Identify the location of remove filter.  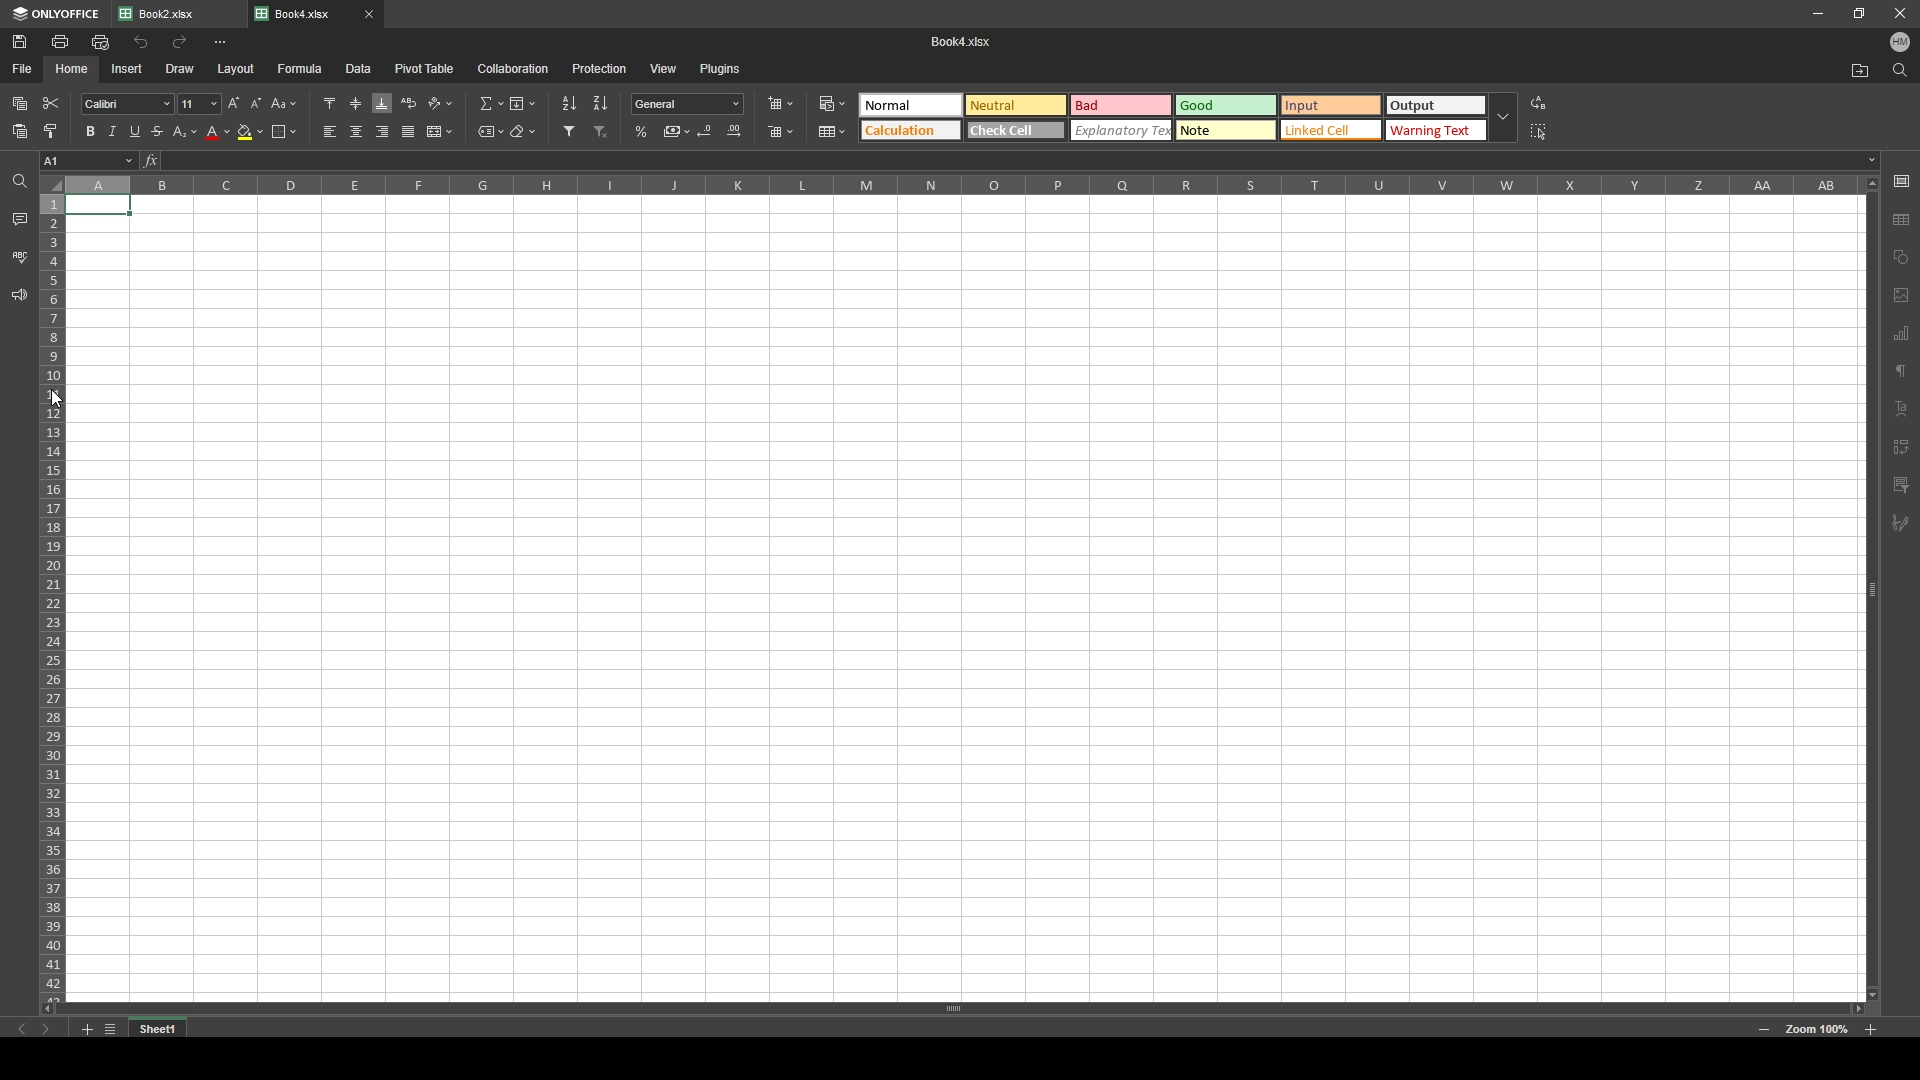
(602, 132).